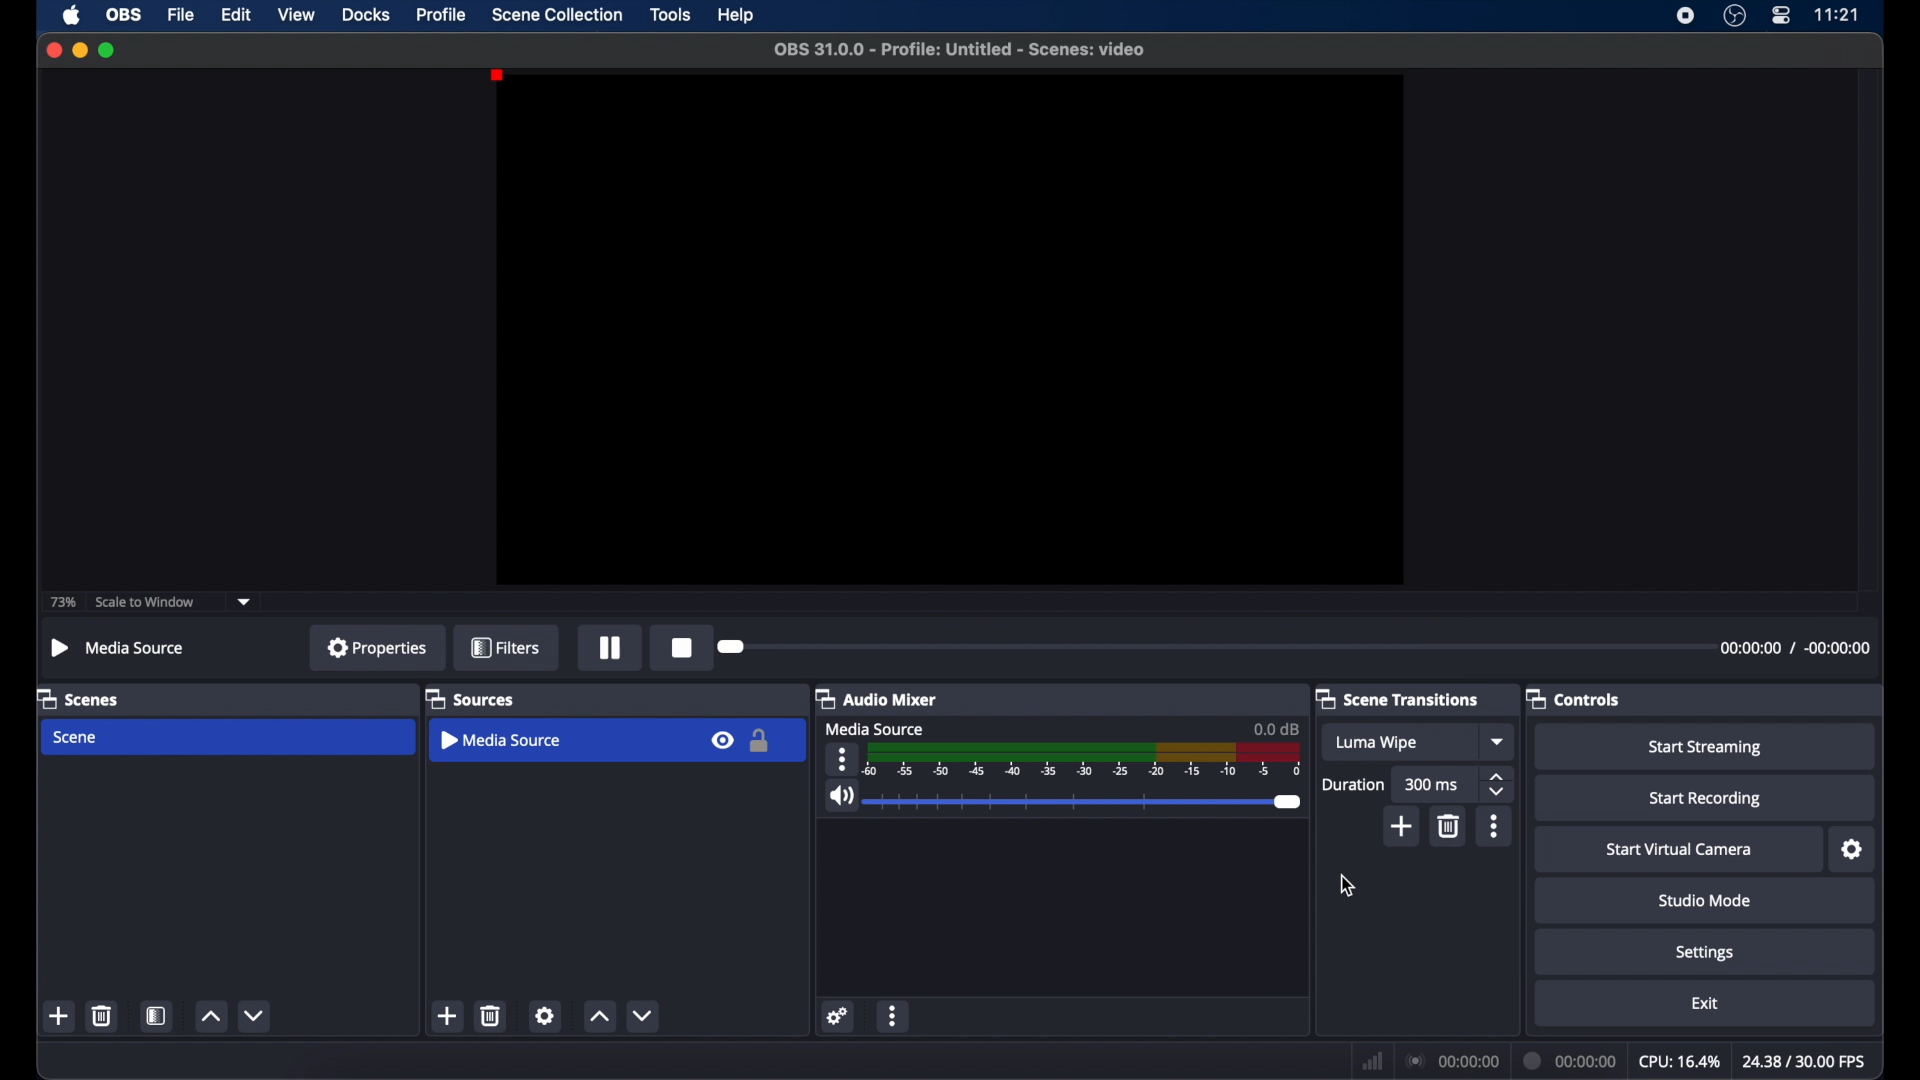  What do you see at coordinates (244, 602) in the screenshot?
I see `dropdown` at bounding box center [244, 602].